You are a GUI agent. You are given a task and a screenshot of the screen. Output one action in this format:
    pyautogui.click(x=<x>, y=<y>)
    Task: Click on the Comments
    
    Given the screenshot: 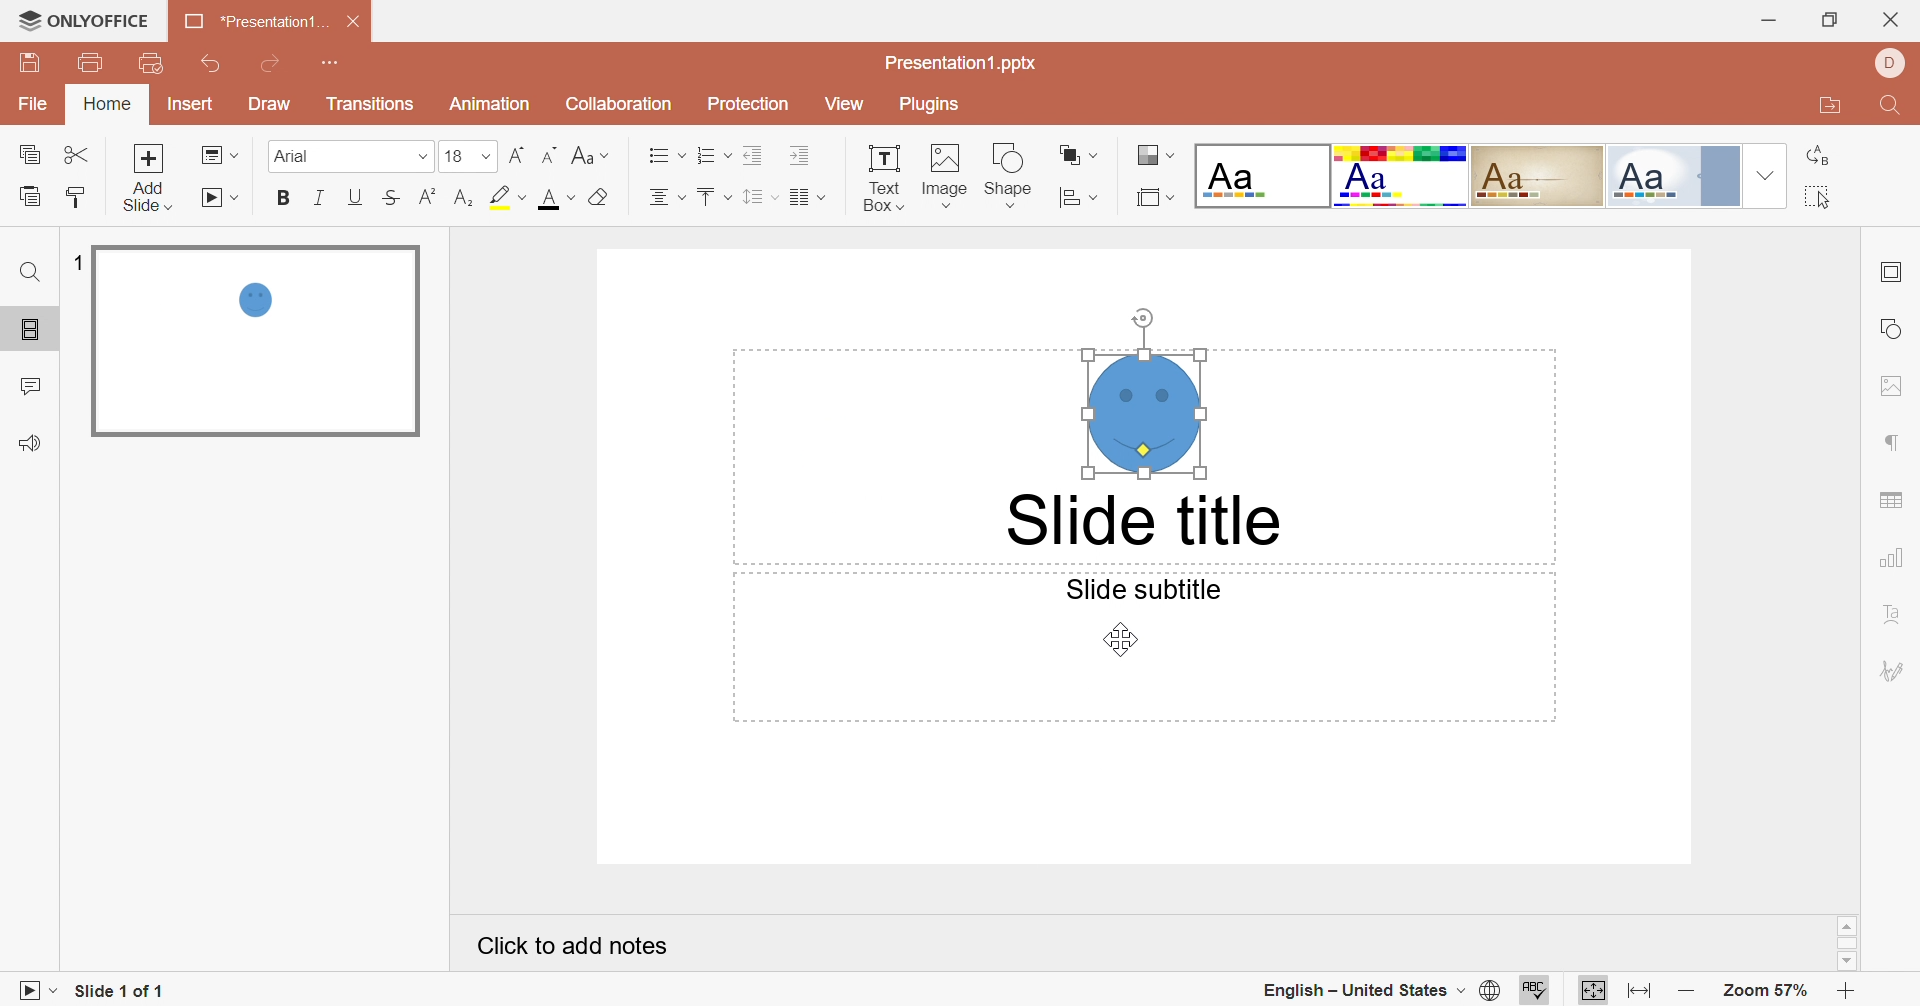 What is the action you would take?
    pyautogui.click(x=35, y=387)
    